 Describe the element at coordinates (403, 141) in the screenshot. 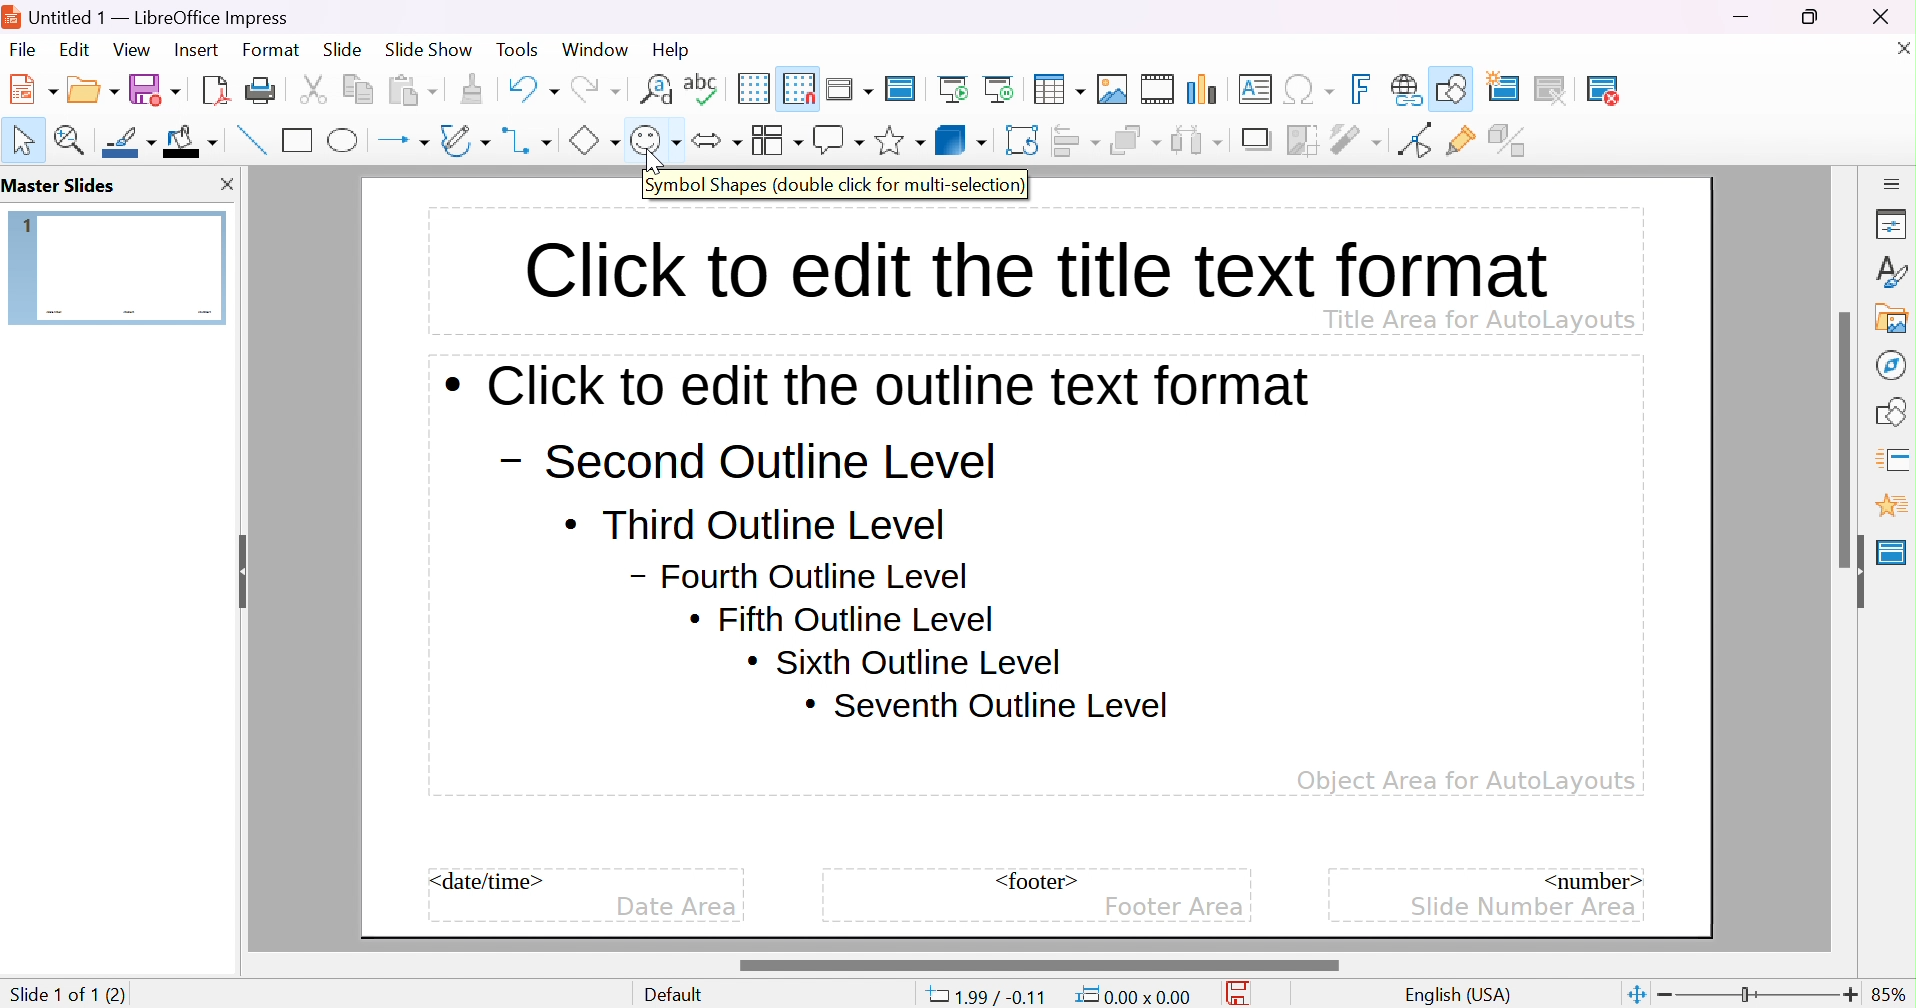

I see `lines and arrows` at that location.